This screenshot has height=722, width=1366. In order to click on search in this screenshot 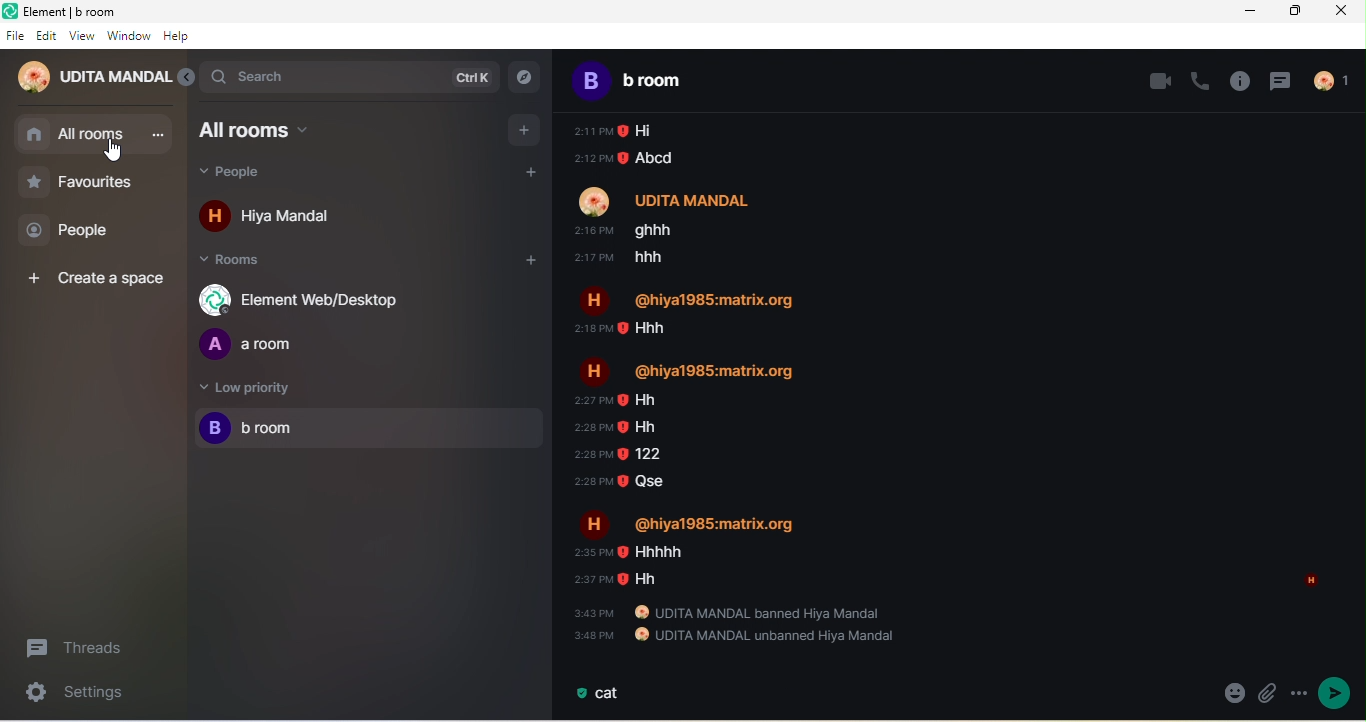, I will do `click(350, 76)`.